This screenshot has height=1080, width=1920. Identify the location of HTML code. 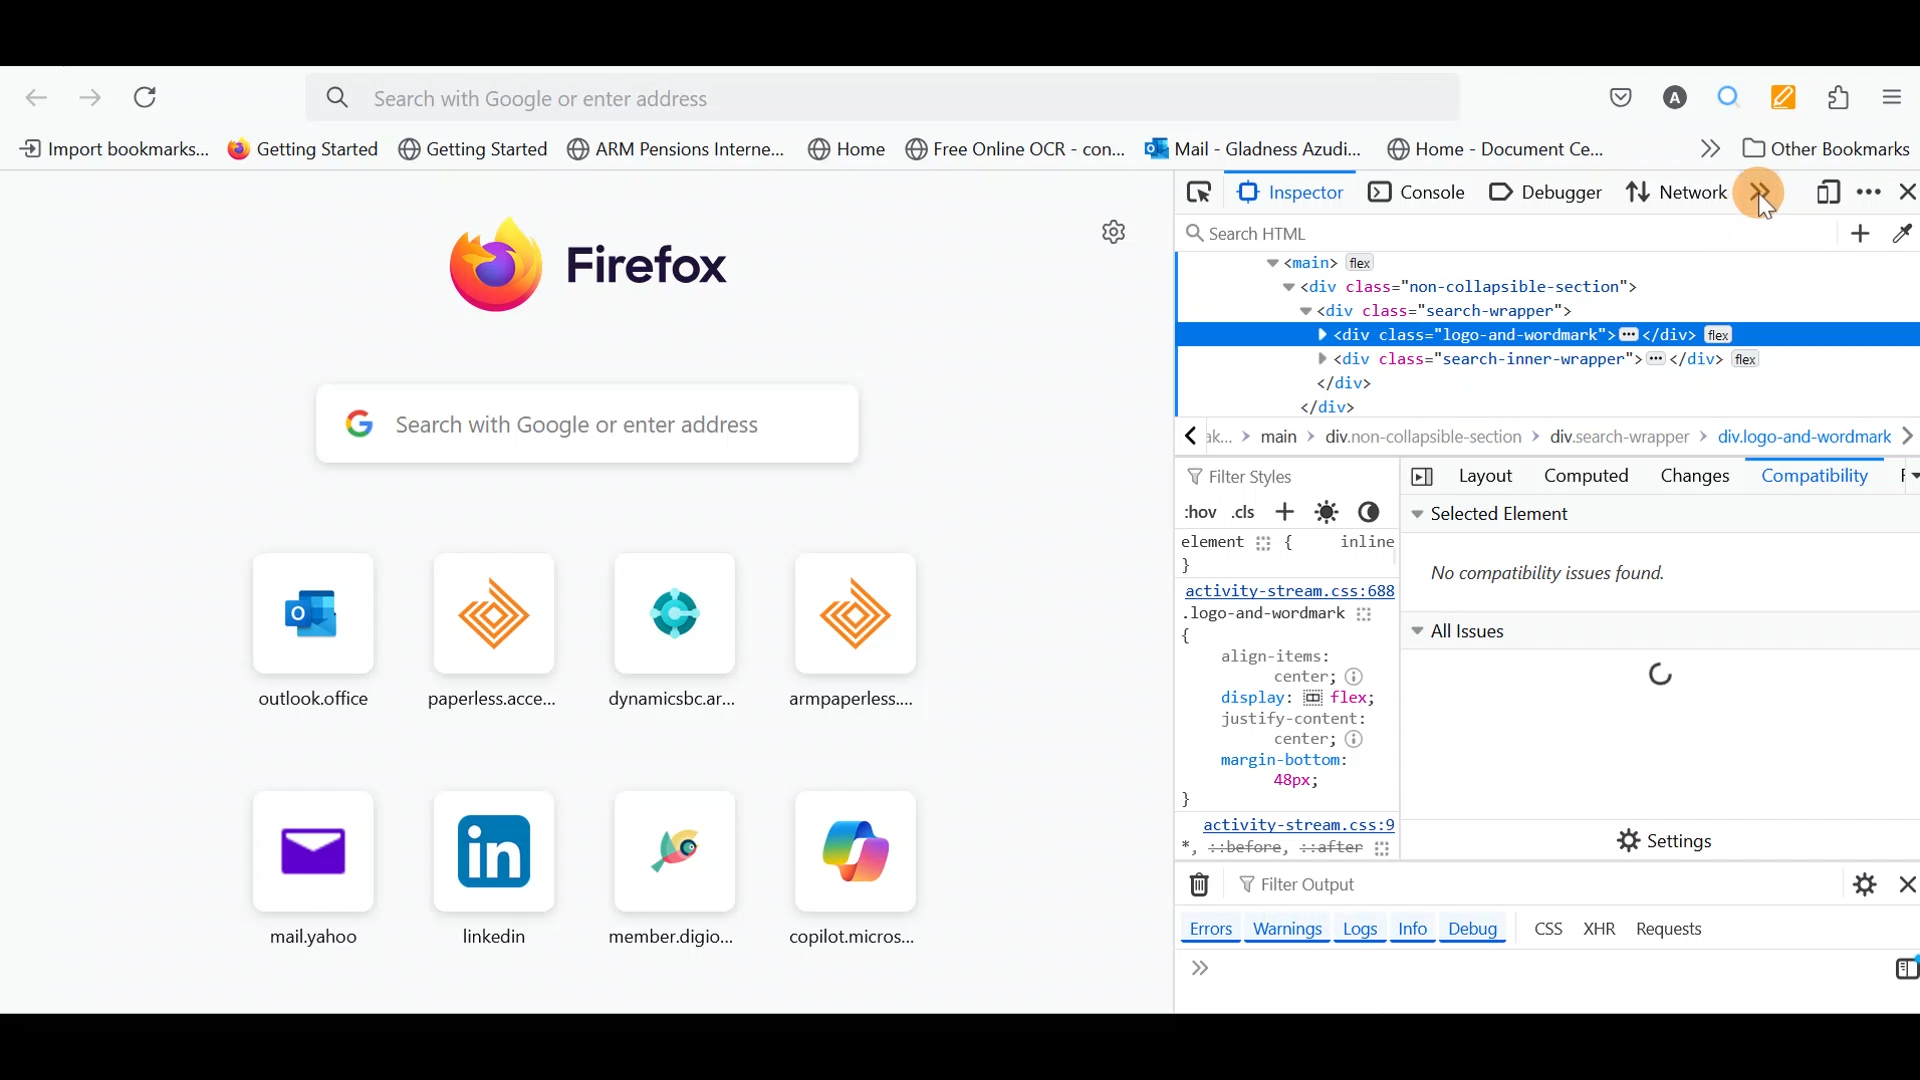
(1550, 353).